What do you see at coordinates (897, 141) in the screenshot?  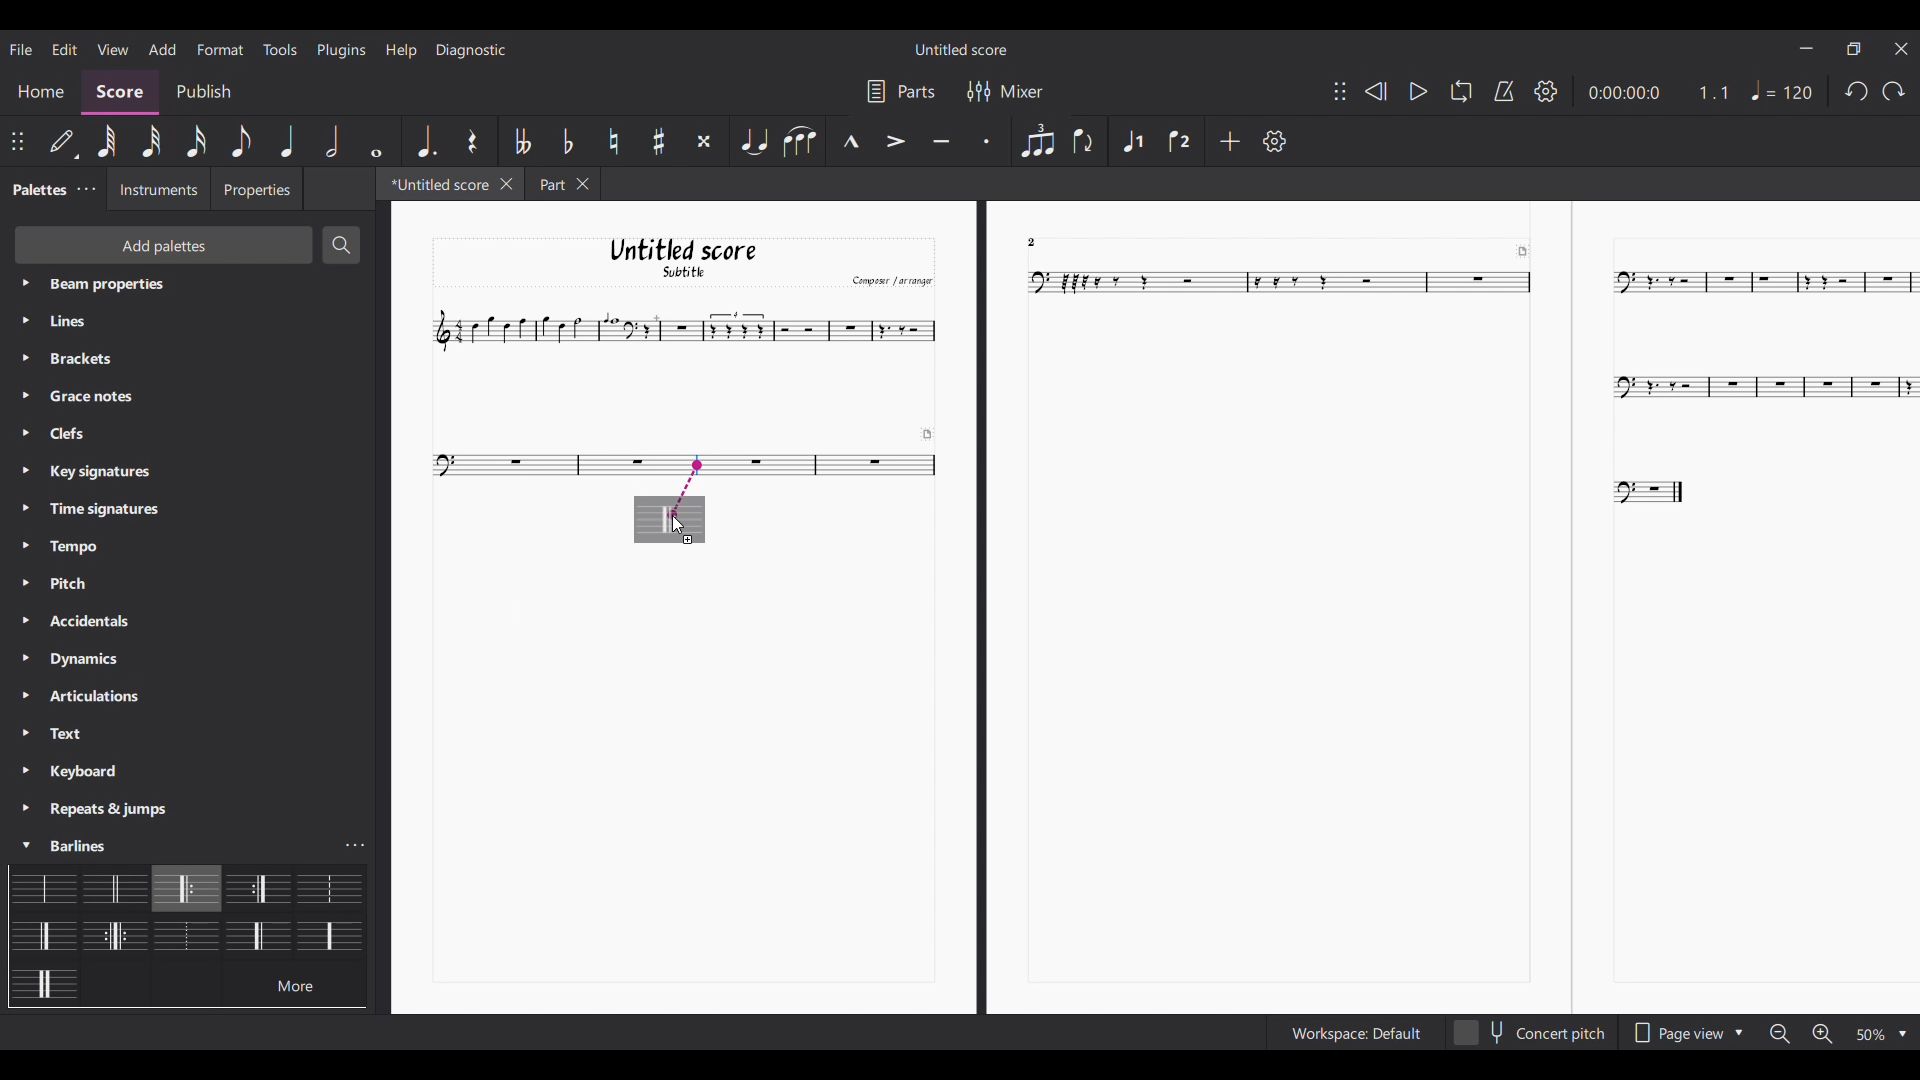 I see `Accent` at bounding box center [897, 141].